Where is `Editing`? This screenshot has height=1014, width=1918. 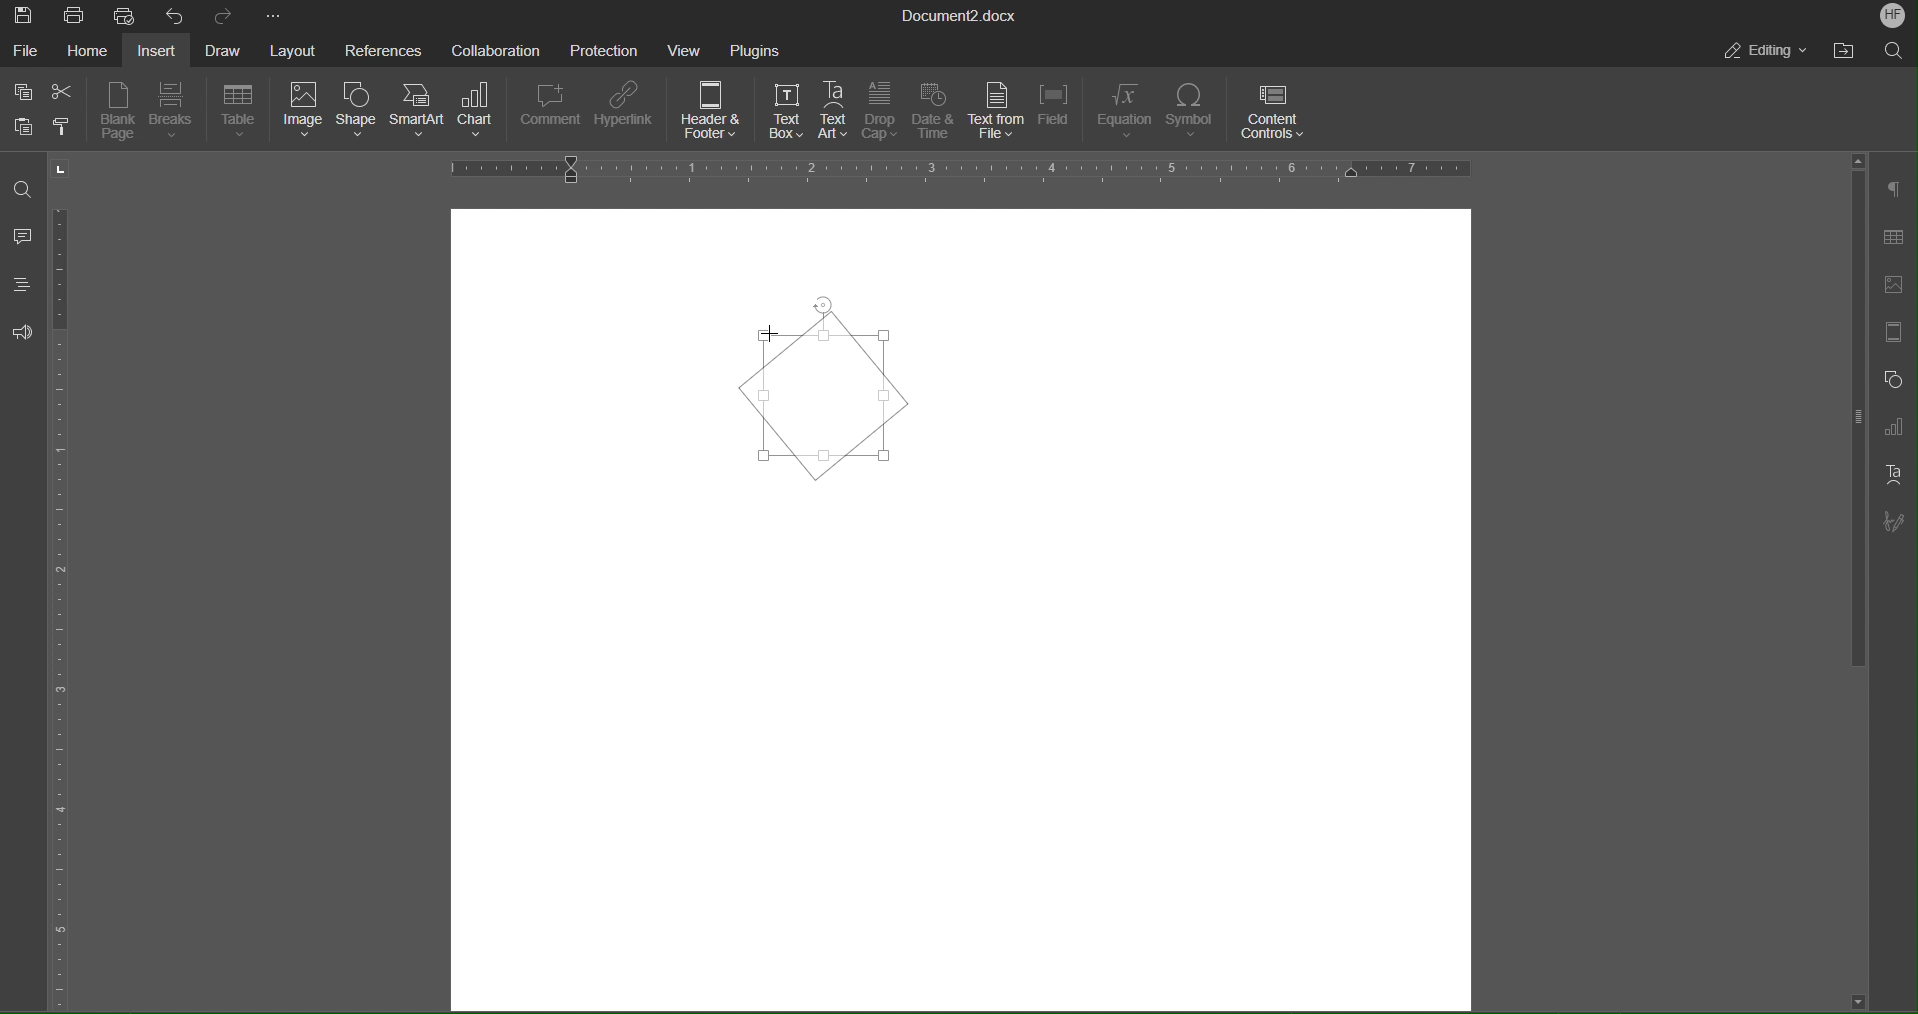
Editing is located at coordinates (1769, 53).